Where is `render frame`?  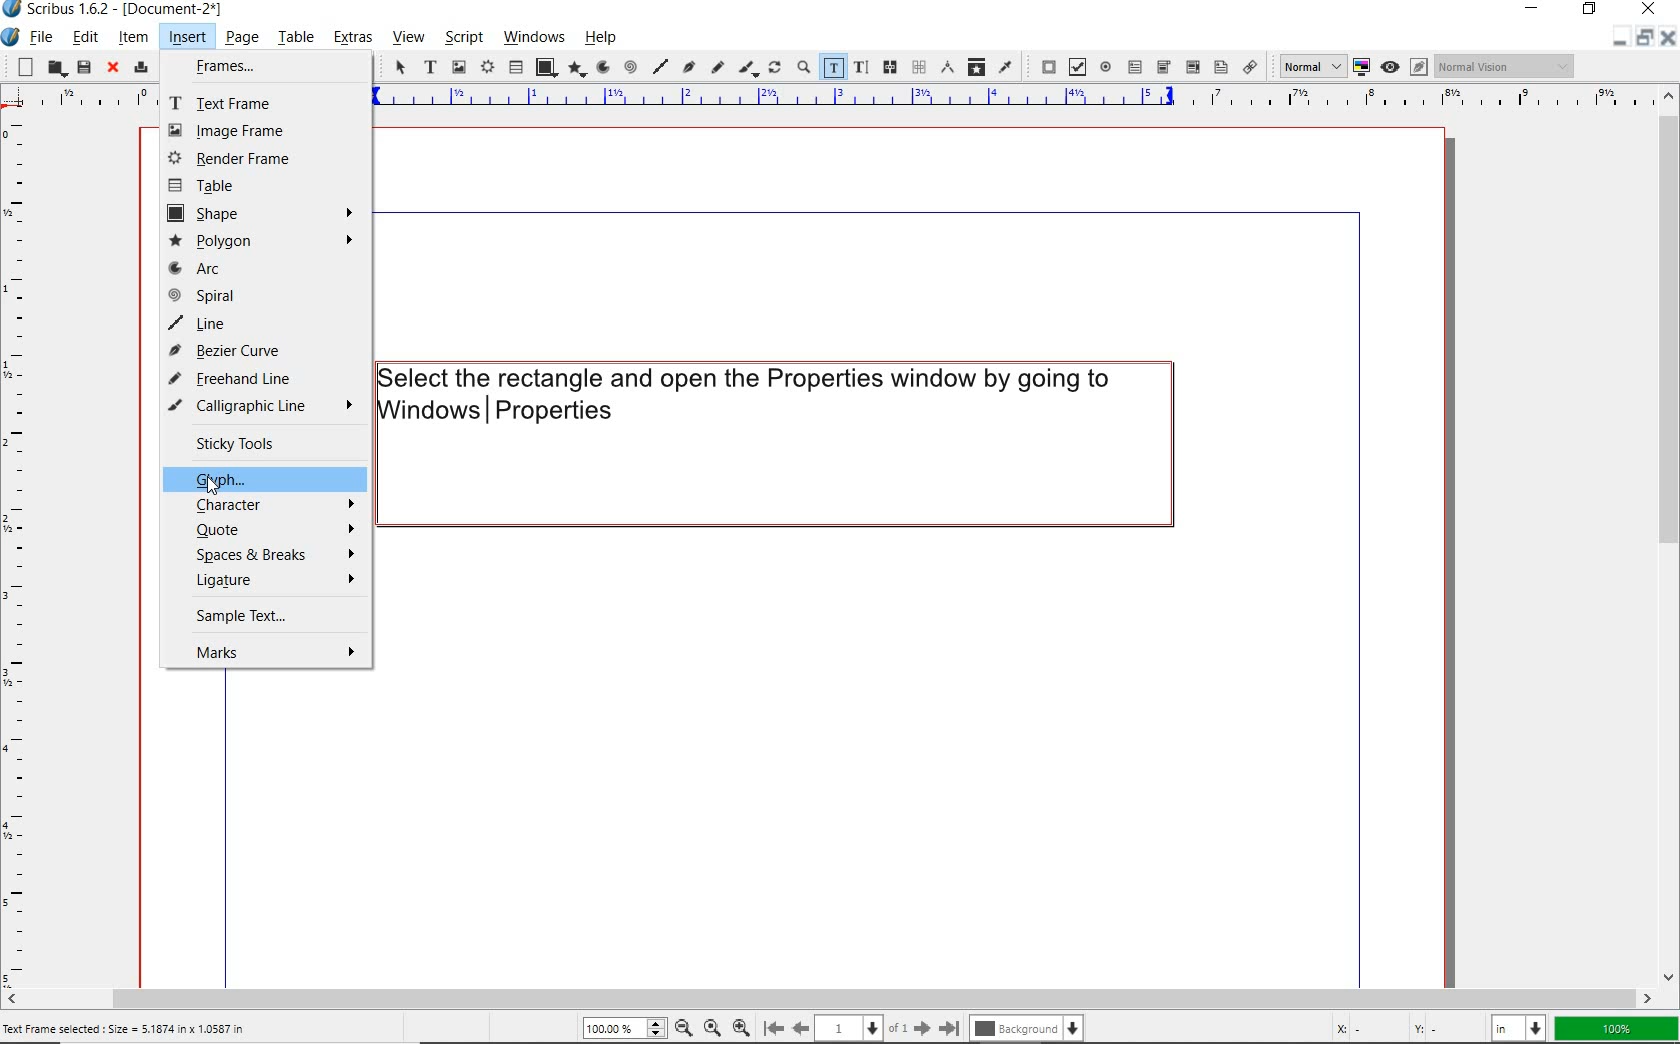 render frame is located at coordinates (252, 158).